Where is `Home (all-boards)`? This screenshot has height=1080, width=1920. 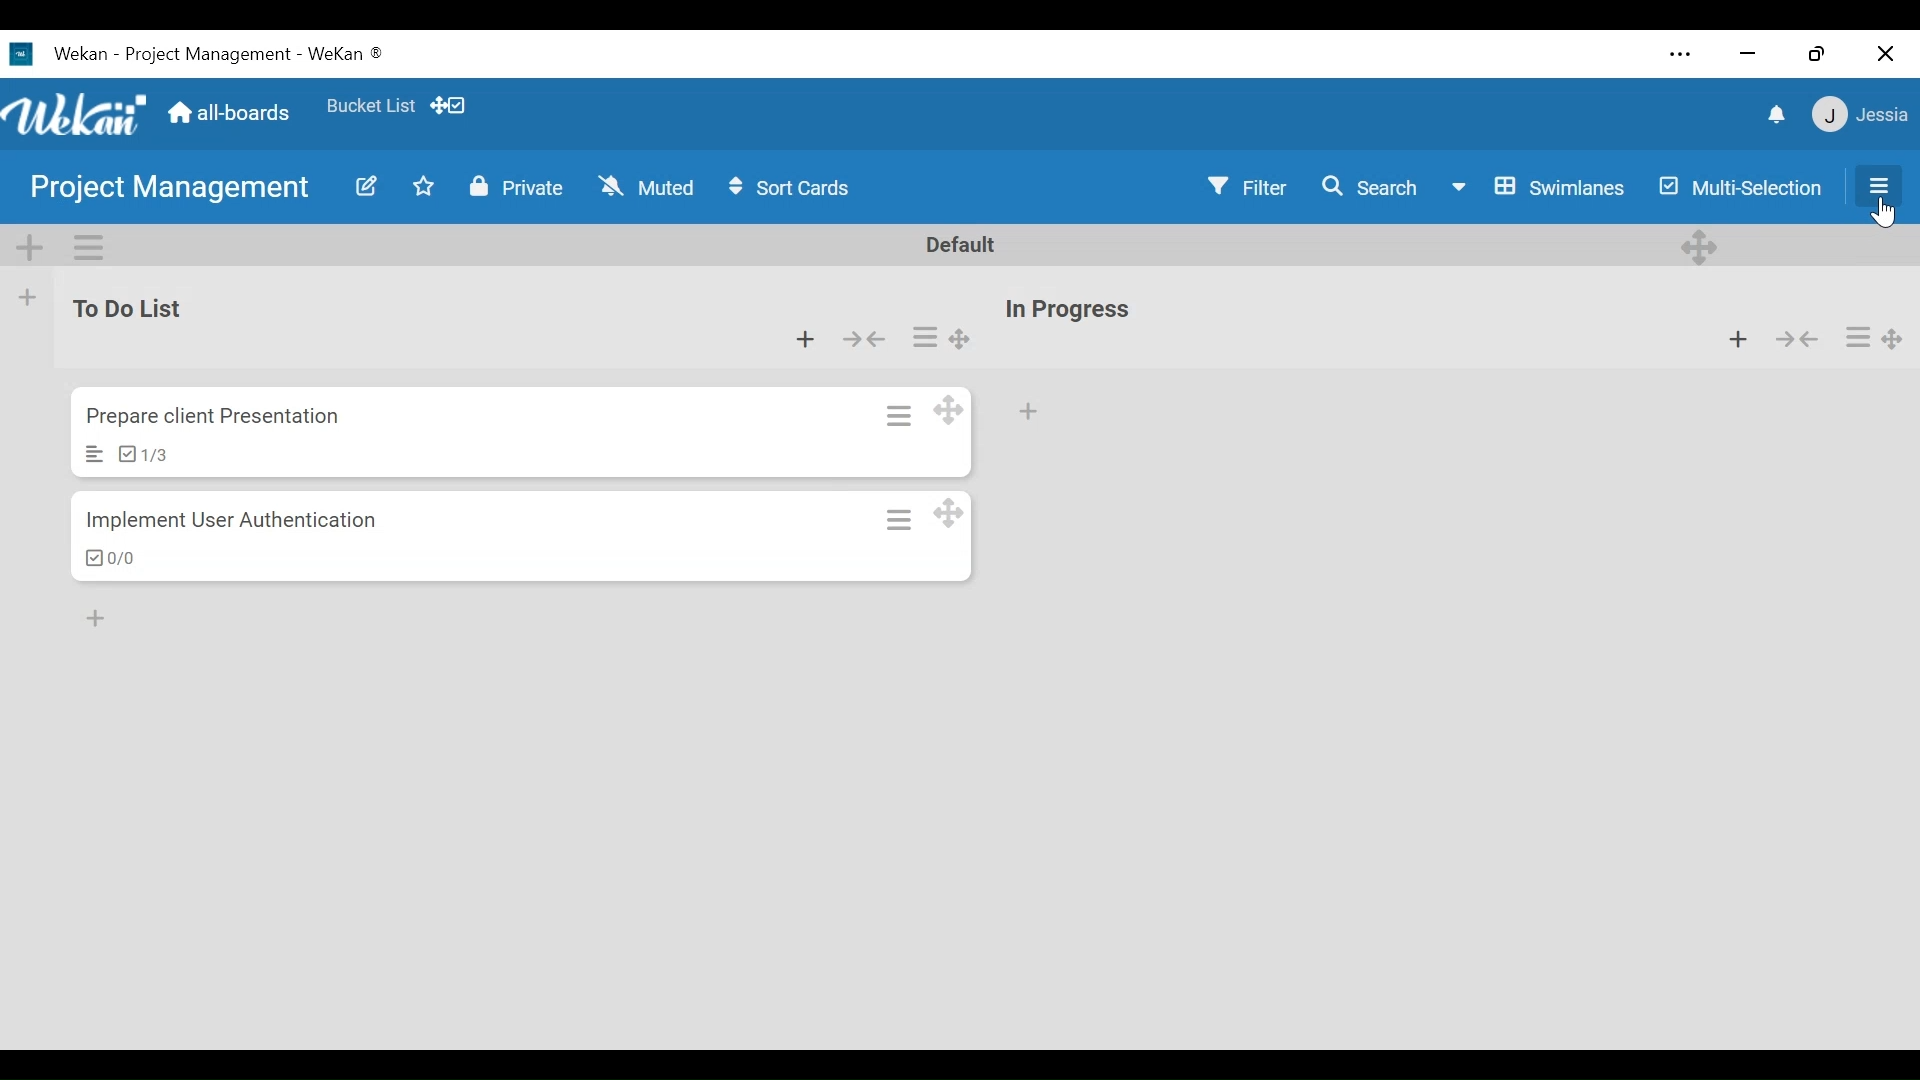
Home (all-boards) is located at coordinates (232, 113).